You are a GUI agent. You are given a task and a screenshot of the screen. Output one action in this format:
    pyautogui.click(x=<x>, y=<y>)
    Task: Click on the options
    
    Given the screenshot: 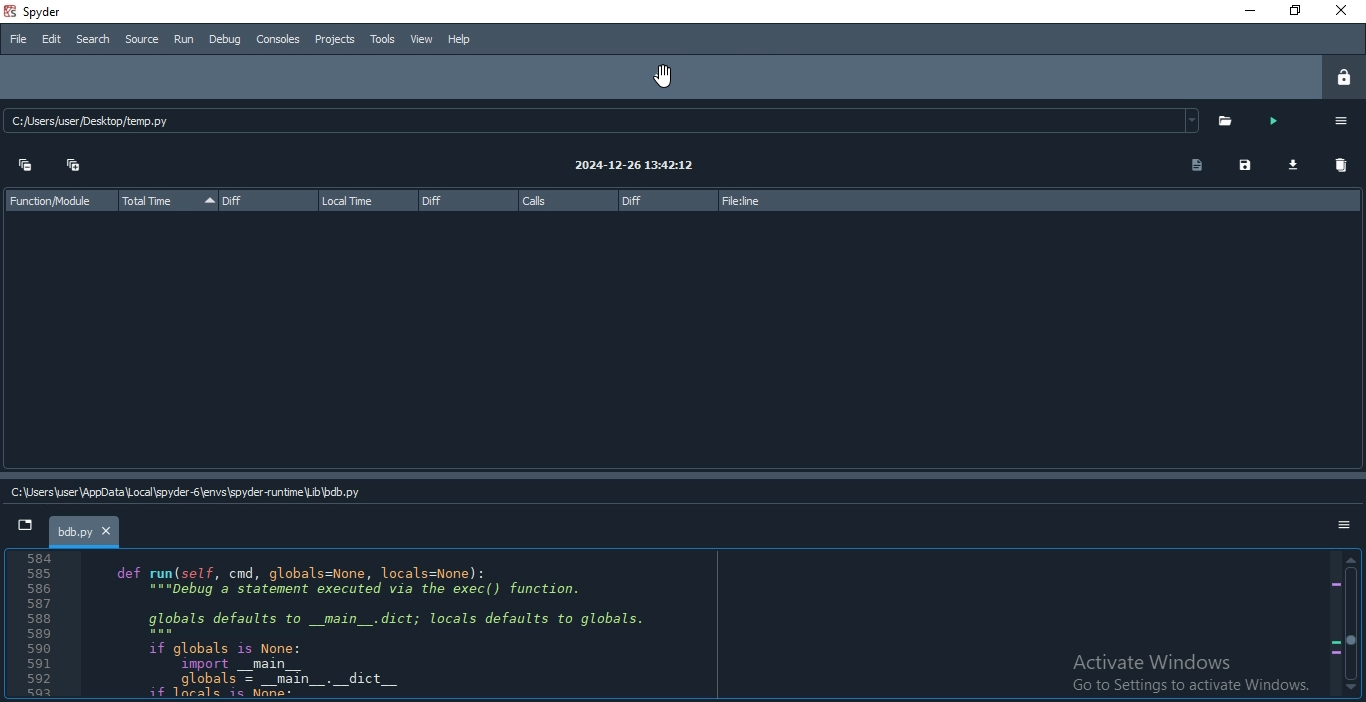 What is the action you would take?
    pyautogui.click(x=1338, y=526)
    